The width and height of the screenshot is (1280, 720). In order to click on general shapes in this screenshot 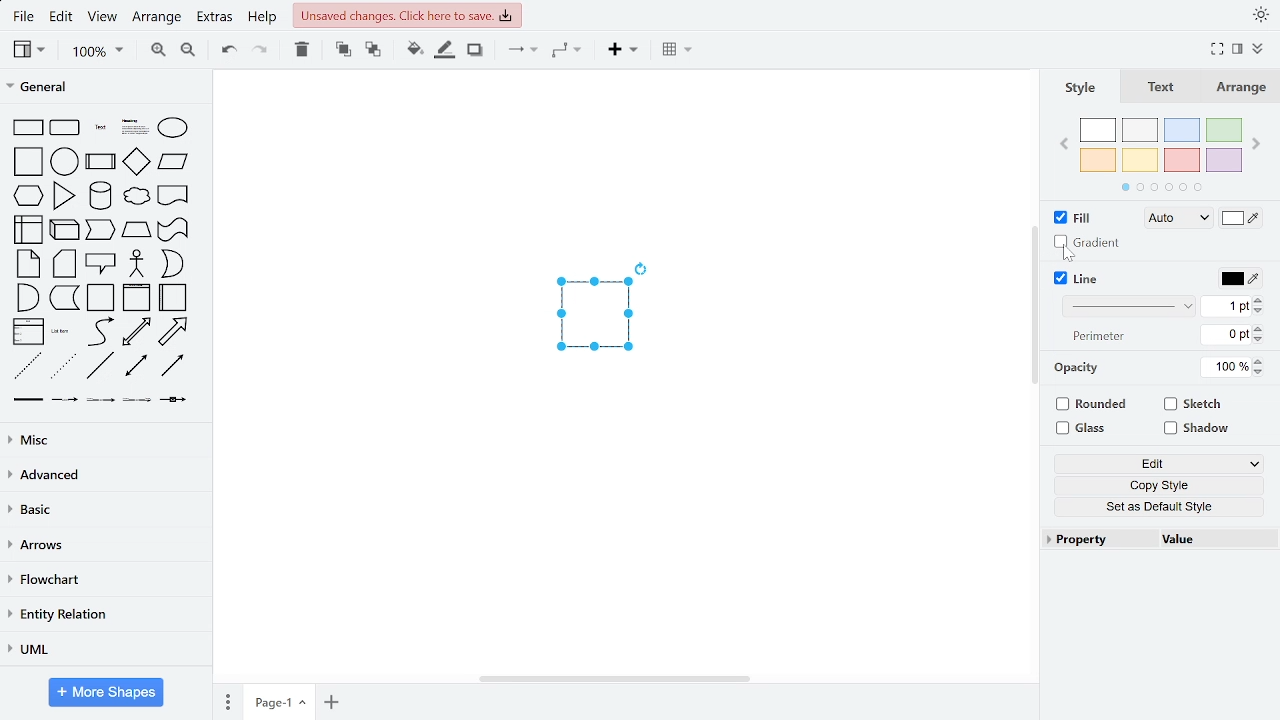, I will do `click(64, 296)`.